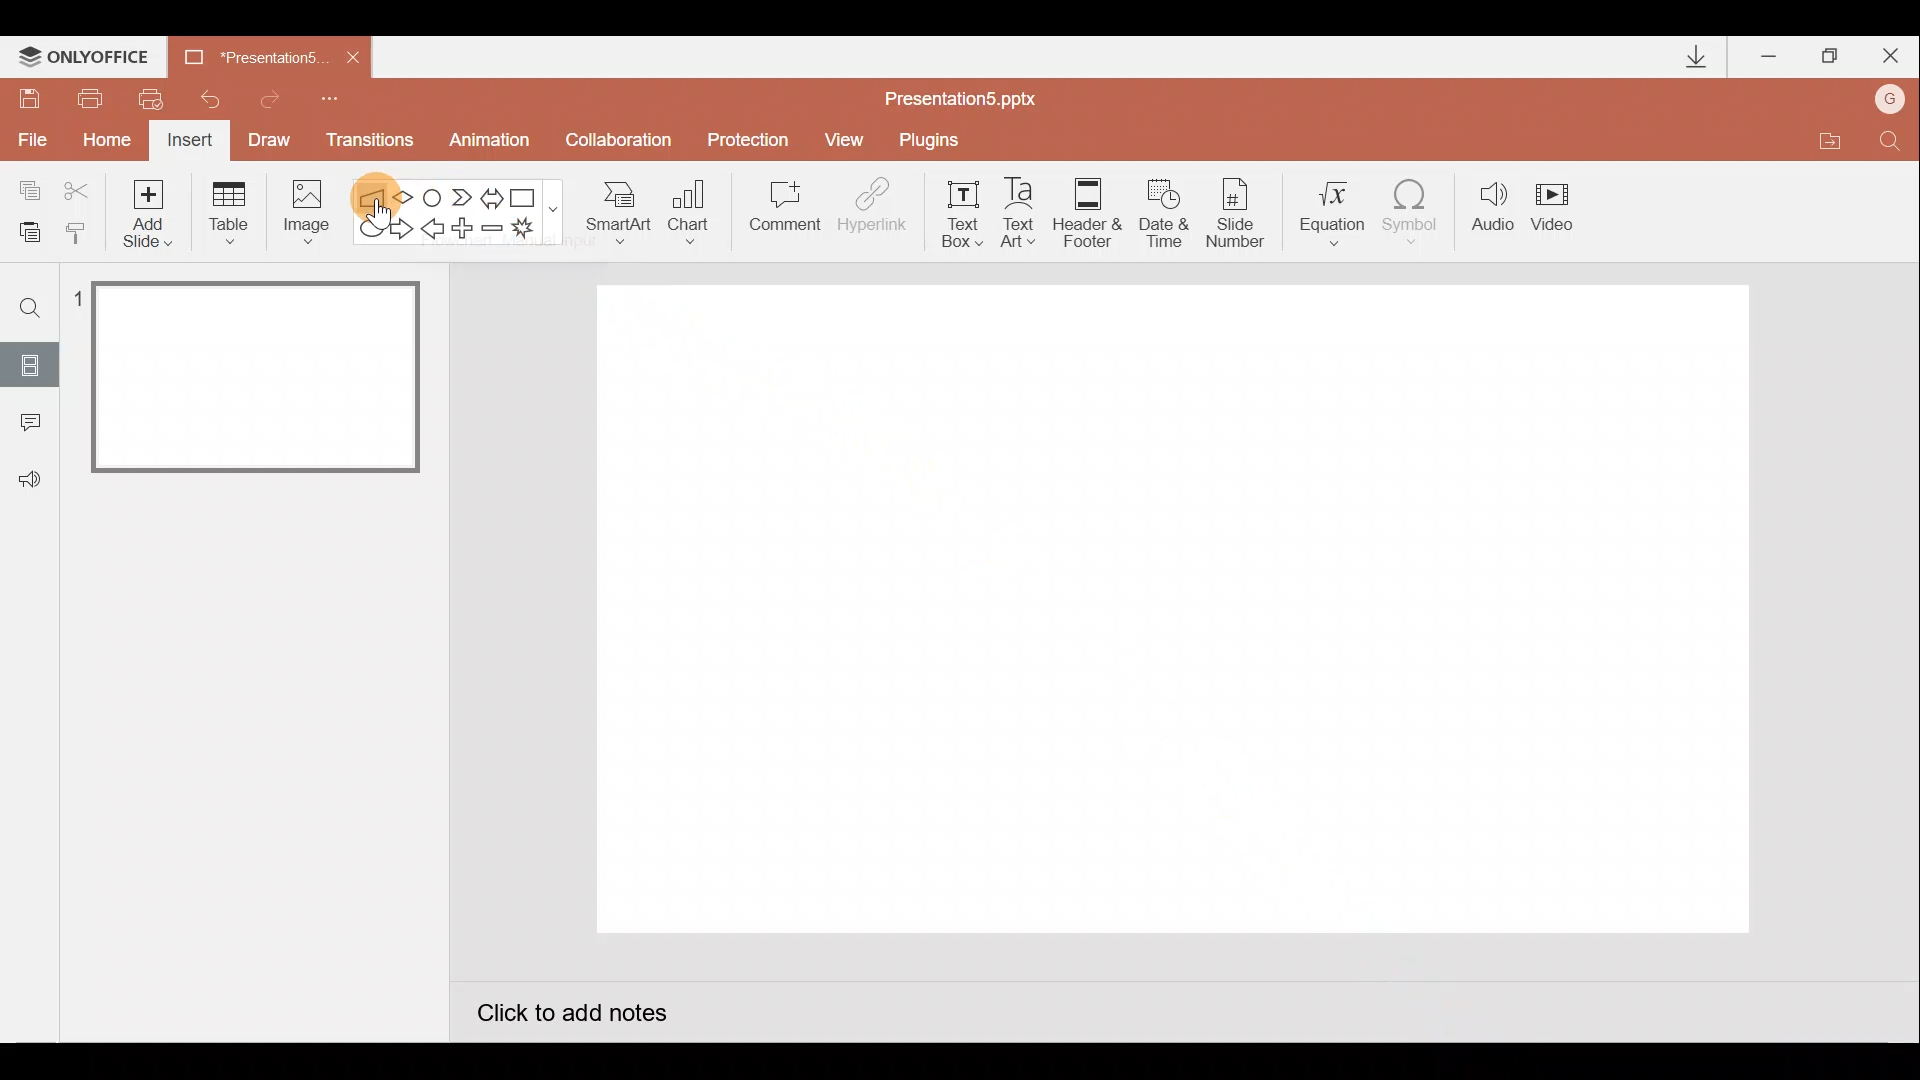  Describe the element at coordinates (366, 142) in the screenshot. I see `Transitions` at that location.